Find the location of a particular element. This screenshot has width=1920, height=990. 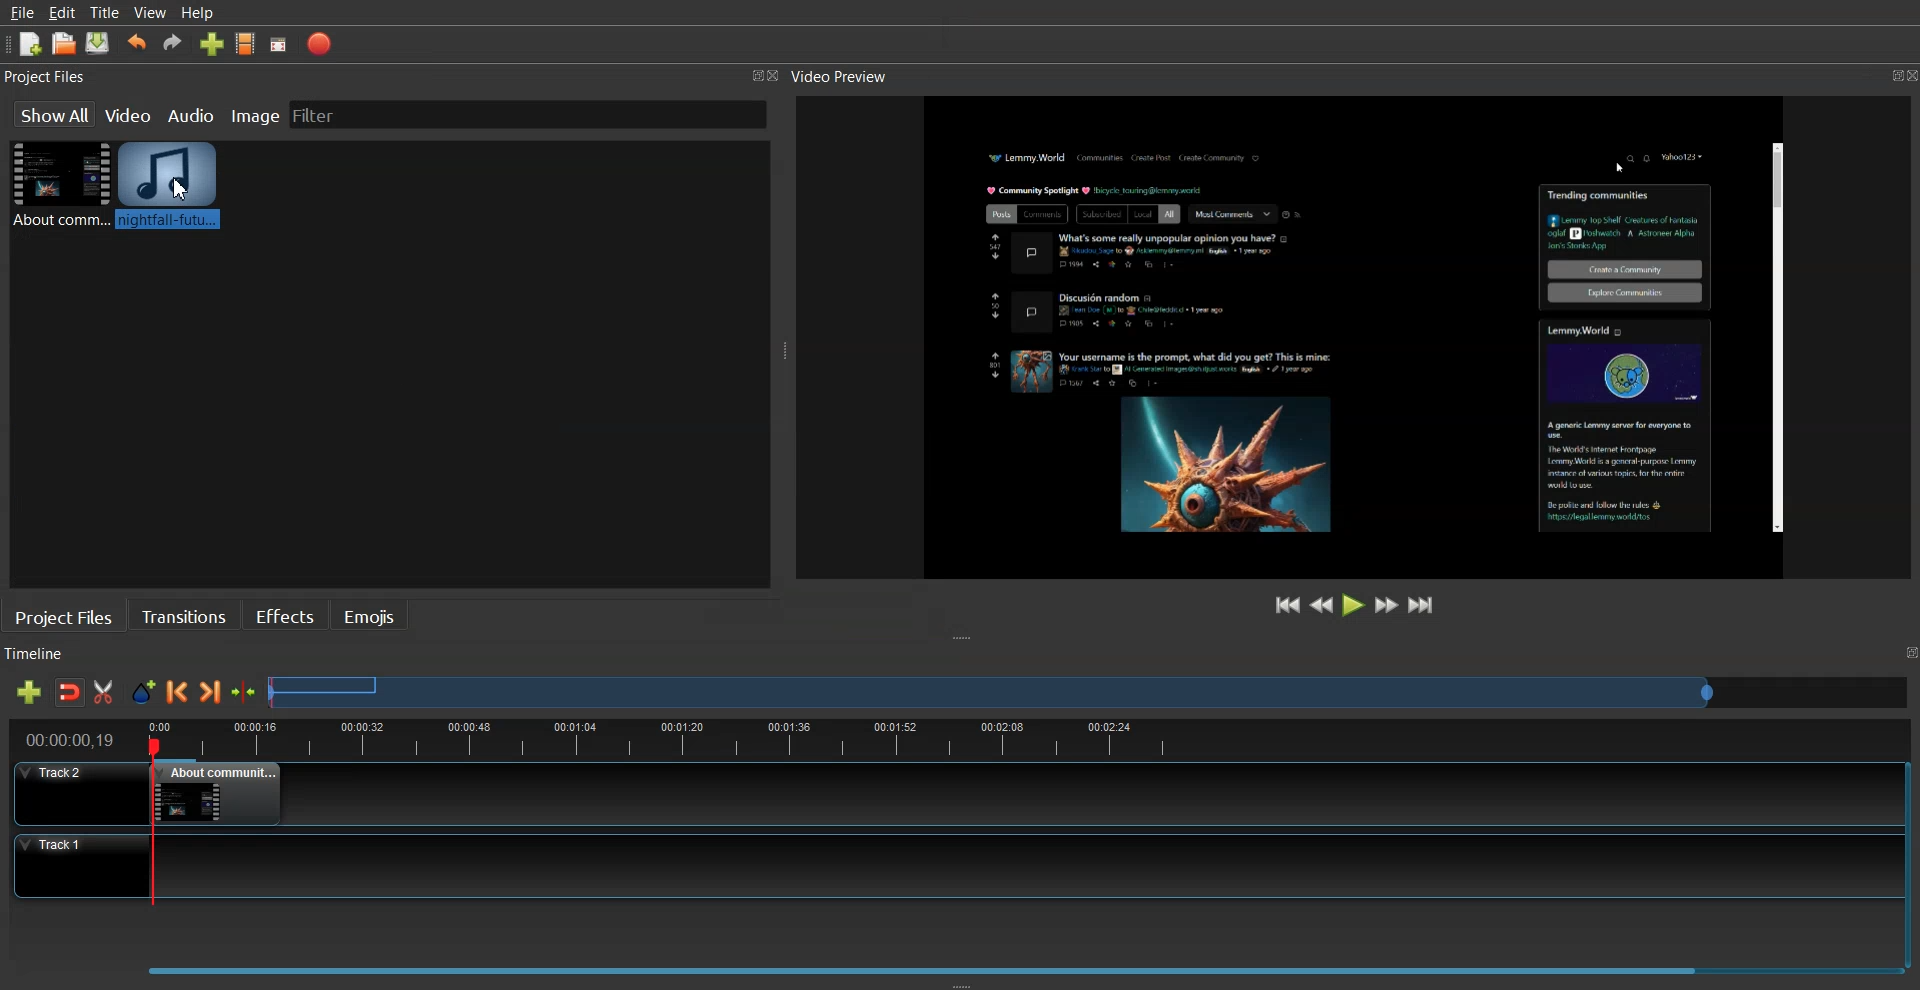

Cursor is located at coordinates (182, 189).